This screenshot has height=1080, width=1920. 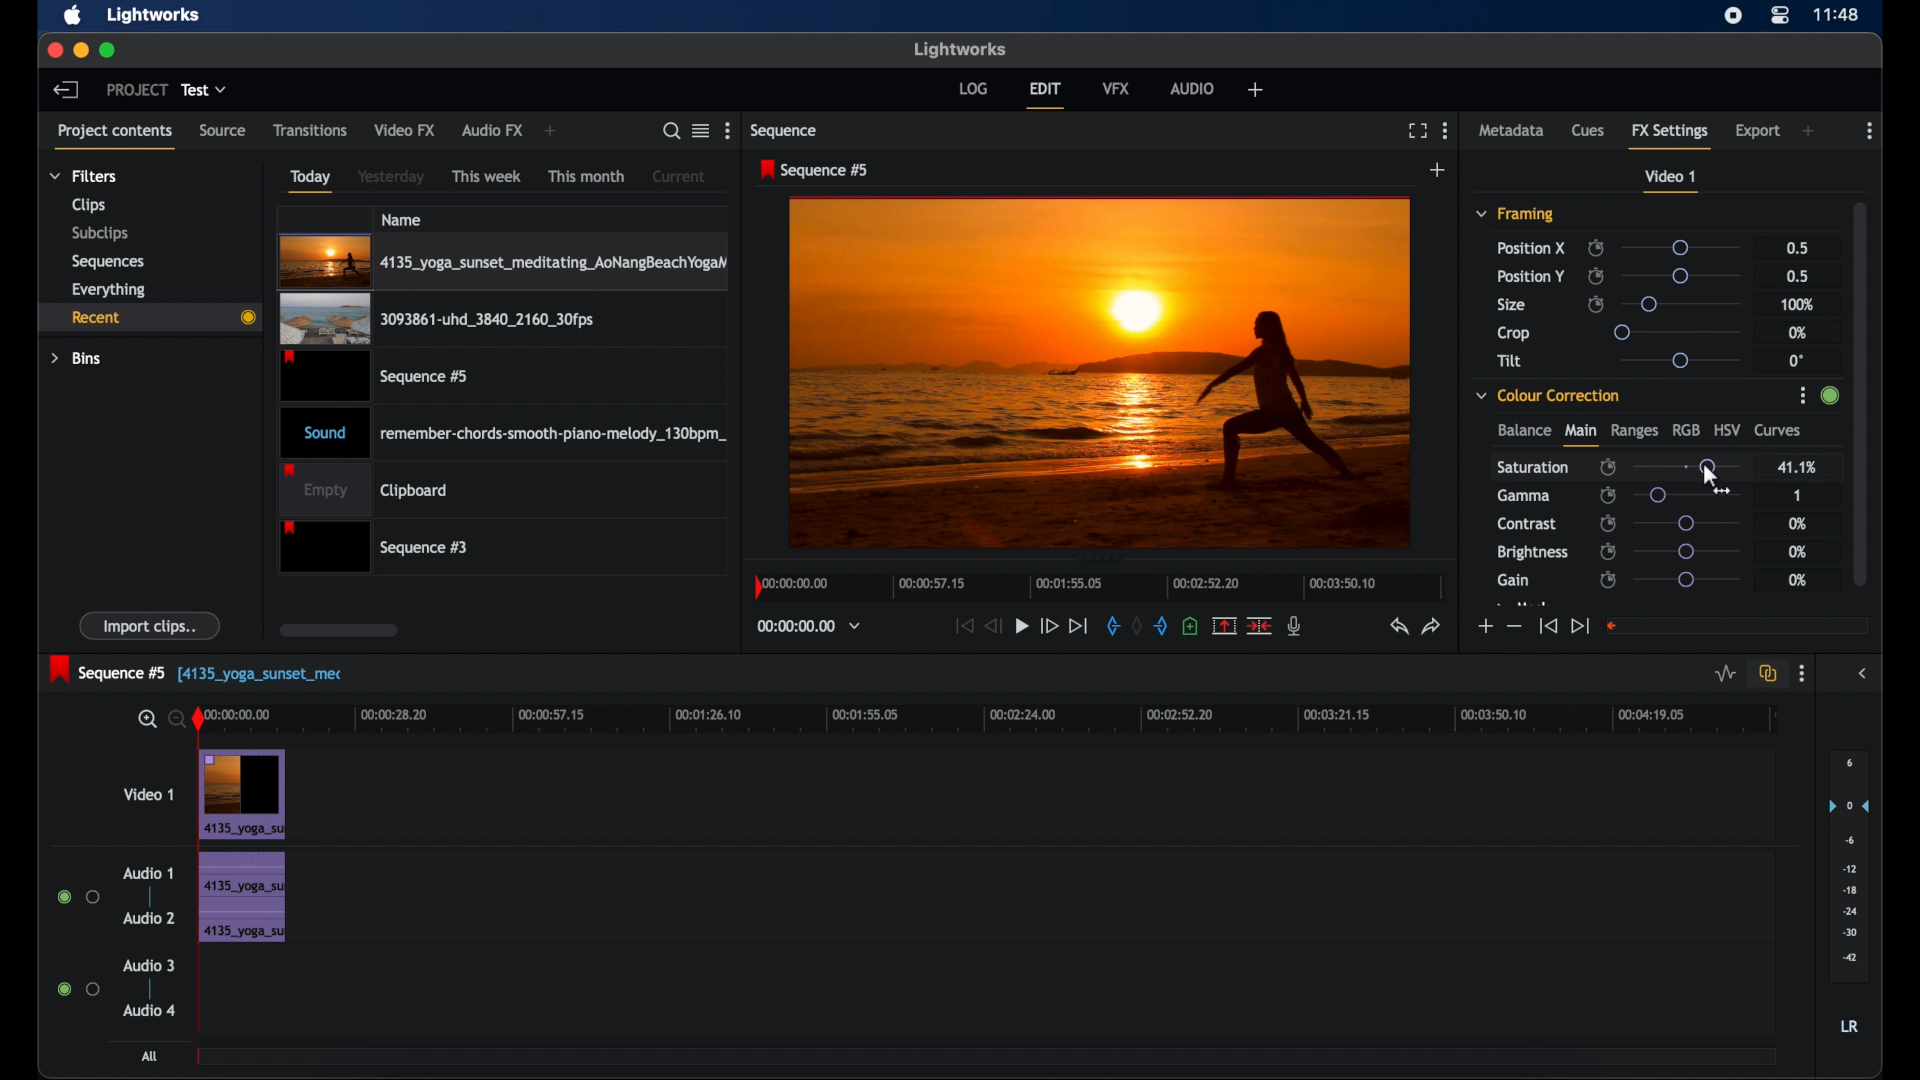 I want to click on 41.1%, so click(x=1796, y=466).